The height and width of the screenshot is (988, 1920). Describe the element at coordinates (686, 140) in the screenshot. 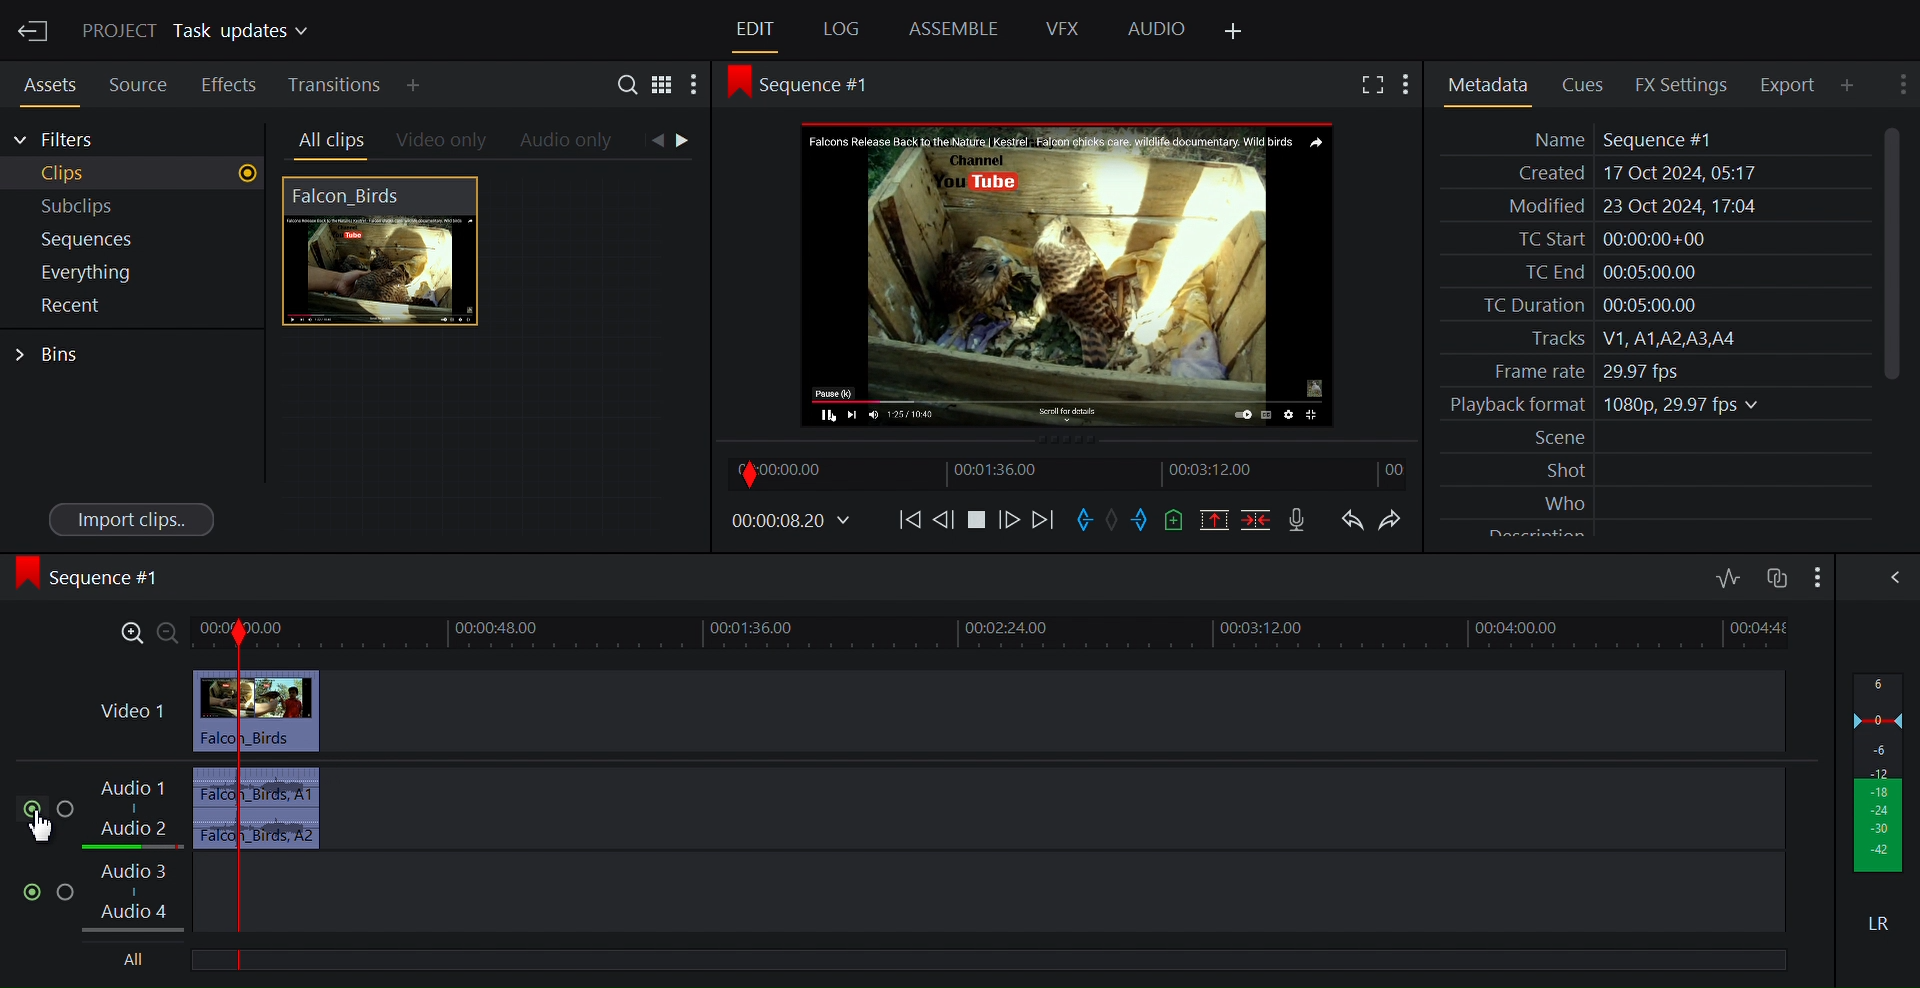

I see `Clip to go forward` at that location.